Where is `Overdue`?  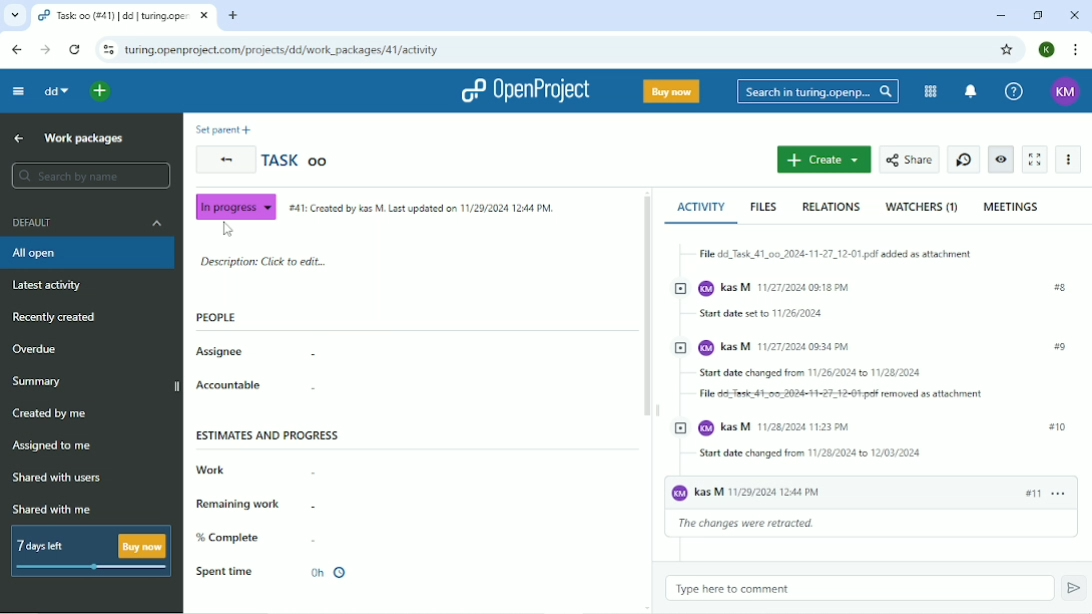
Overdue is located at coordinates (36, 350).